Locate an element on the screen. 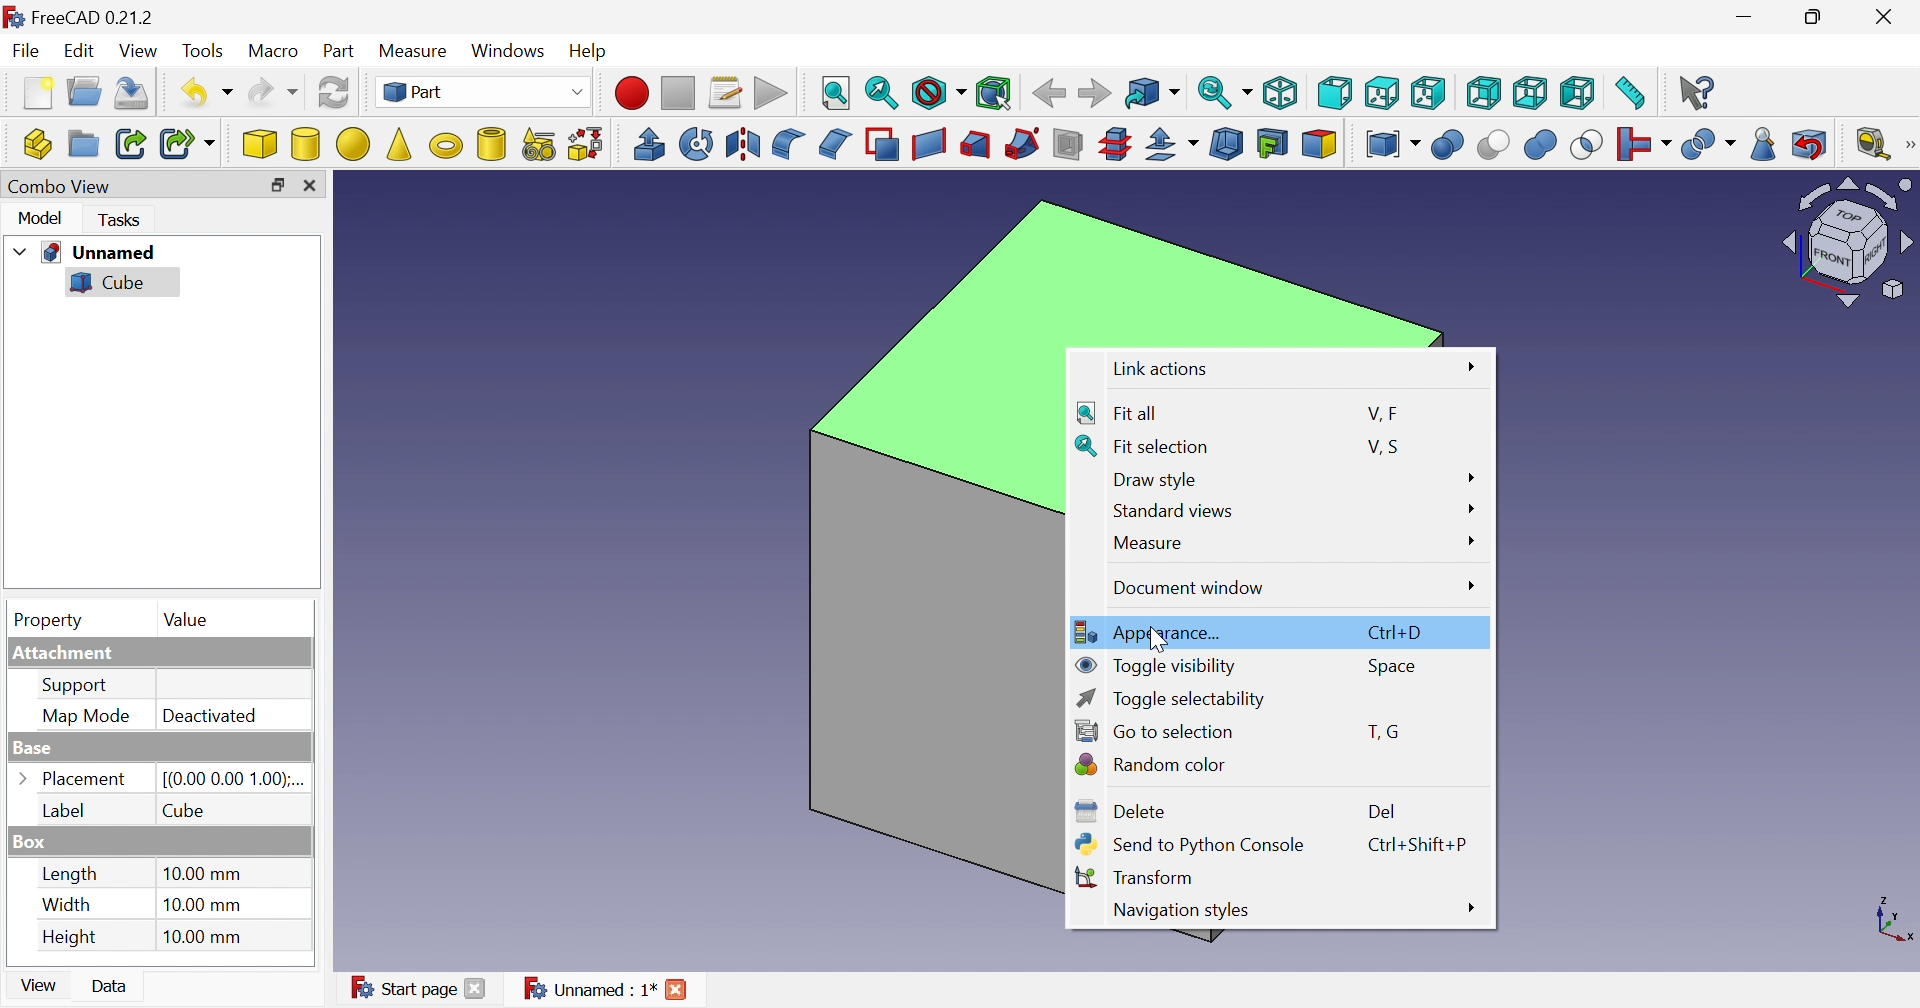 This screenshot has width=1920, height=1008. Make link is located at coordinates (127, 143).